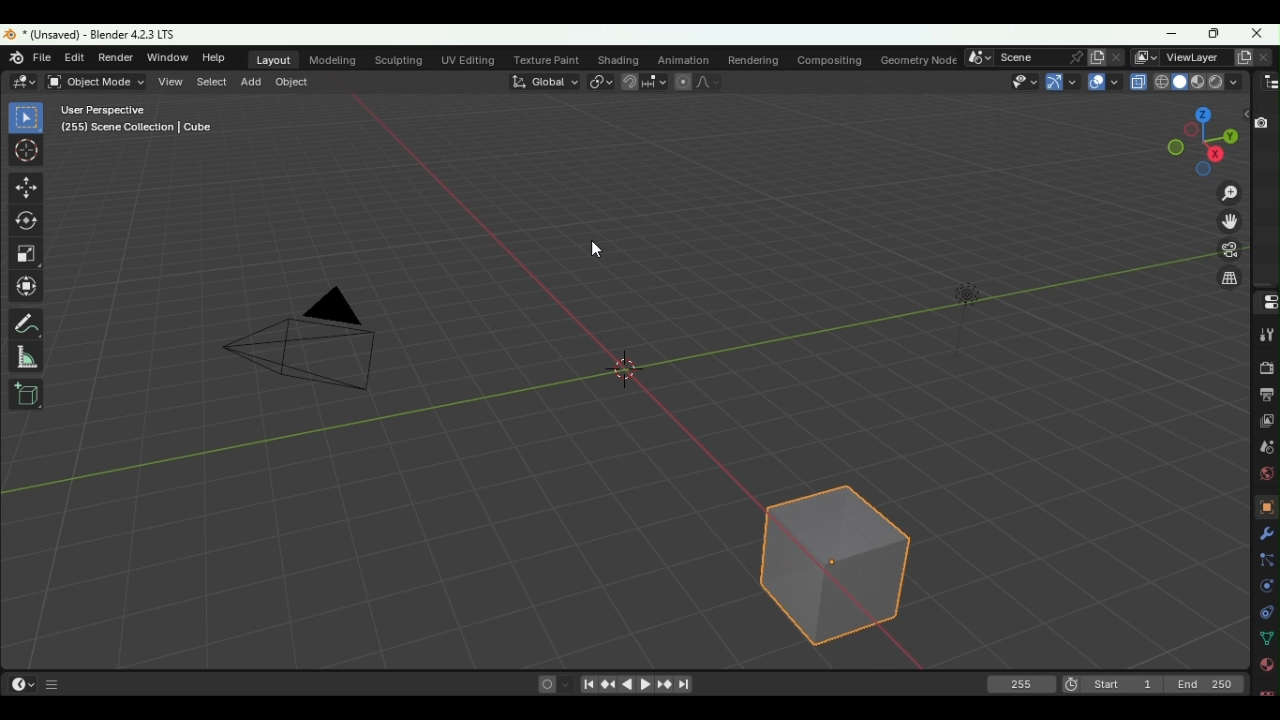  I want to click on Viewport shading: Solid, so click(1178, 82).